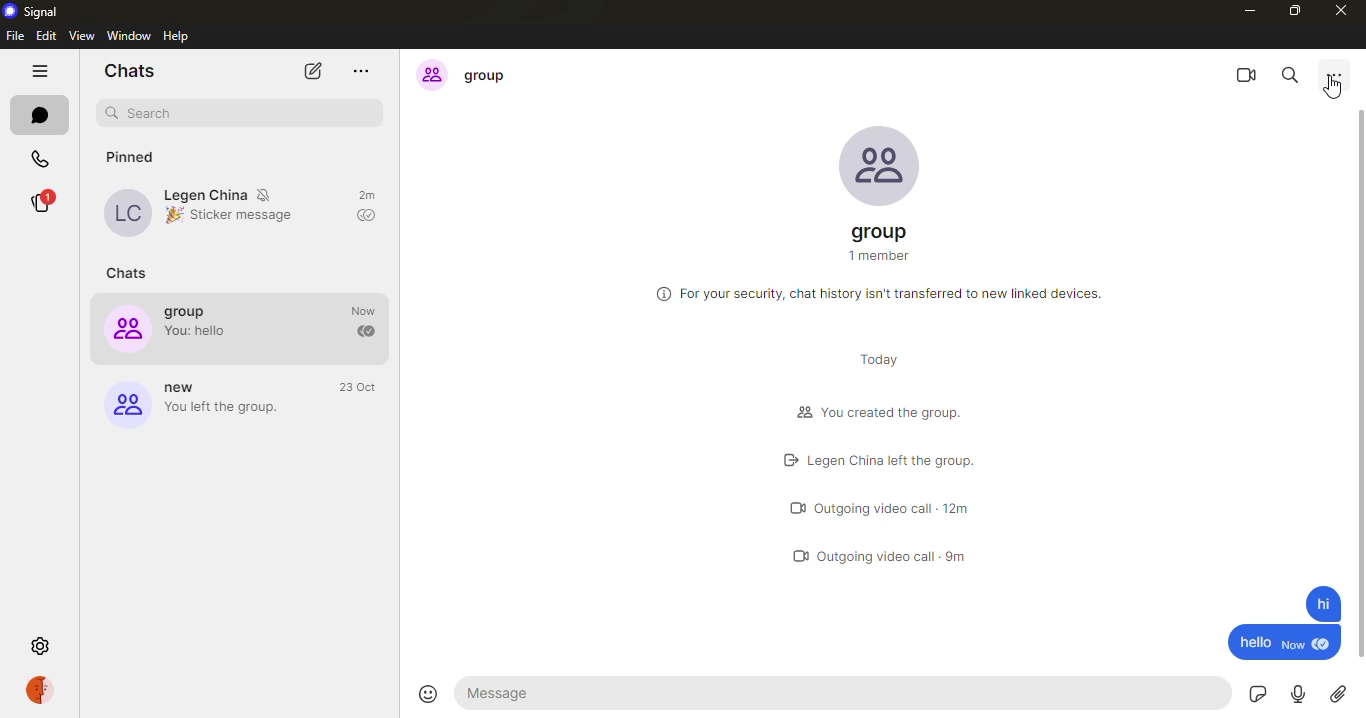 This screenshot has height=718, width=1366. What do you see at coordinates (124, 408) in the screenshot?
I see `profile icon` at bounding box center [124, 408].